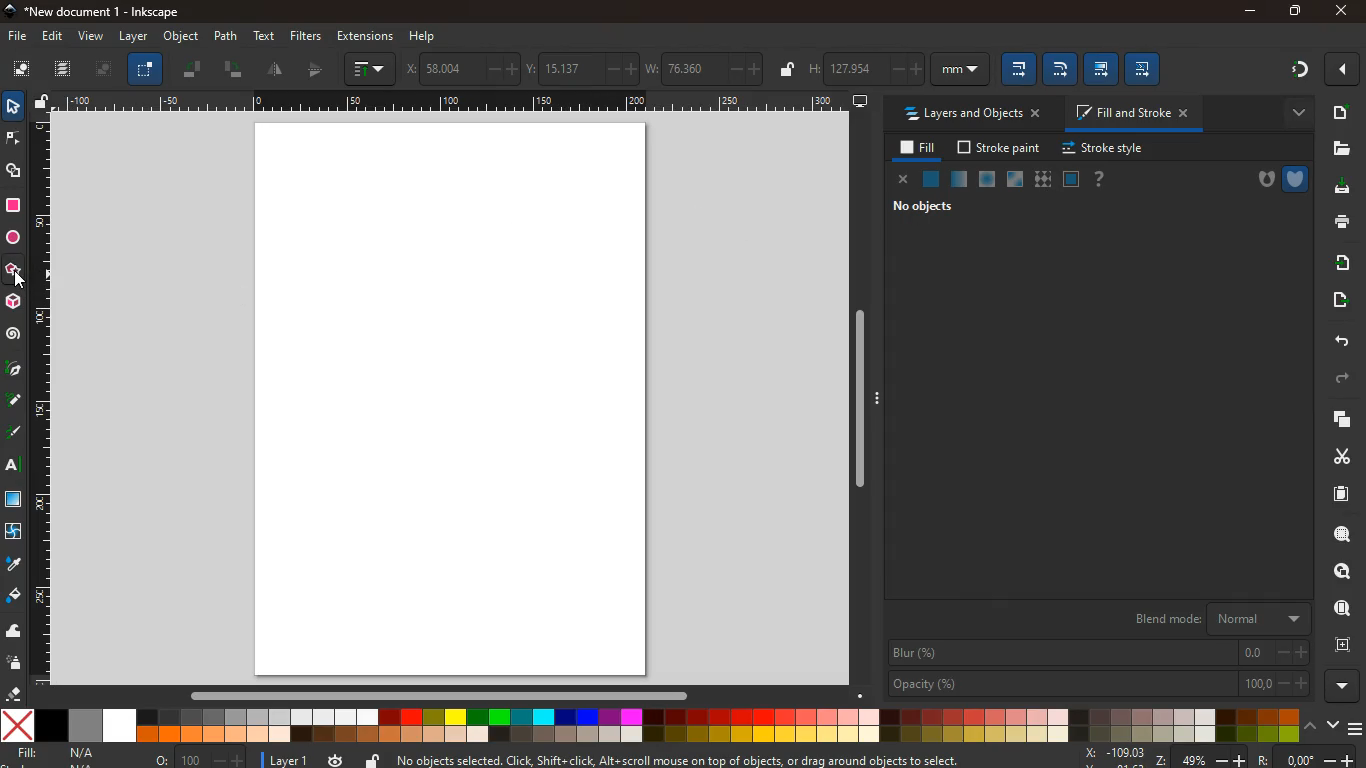 This screenshot has height=768, width=1366. Describe the element at coordinates (1061, 70) in the screenshot. I see `edit` at that location.